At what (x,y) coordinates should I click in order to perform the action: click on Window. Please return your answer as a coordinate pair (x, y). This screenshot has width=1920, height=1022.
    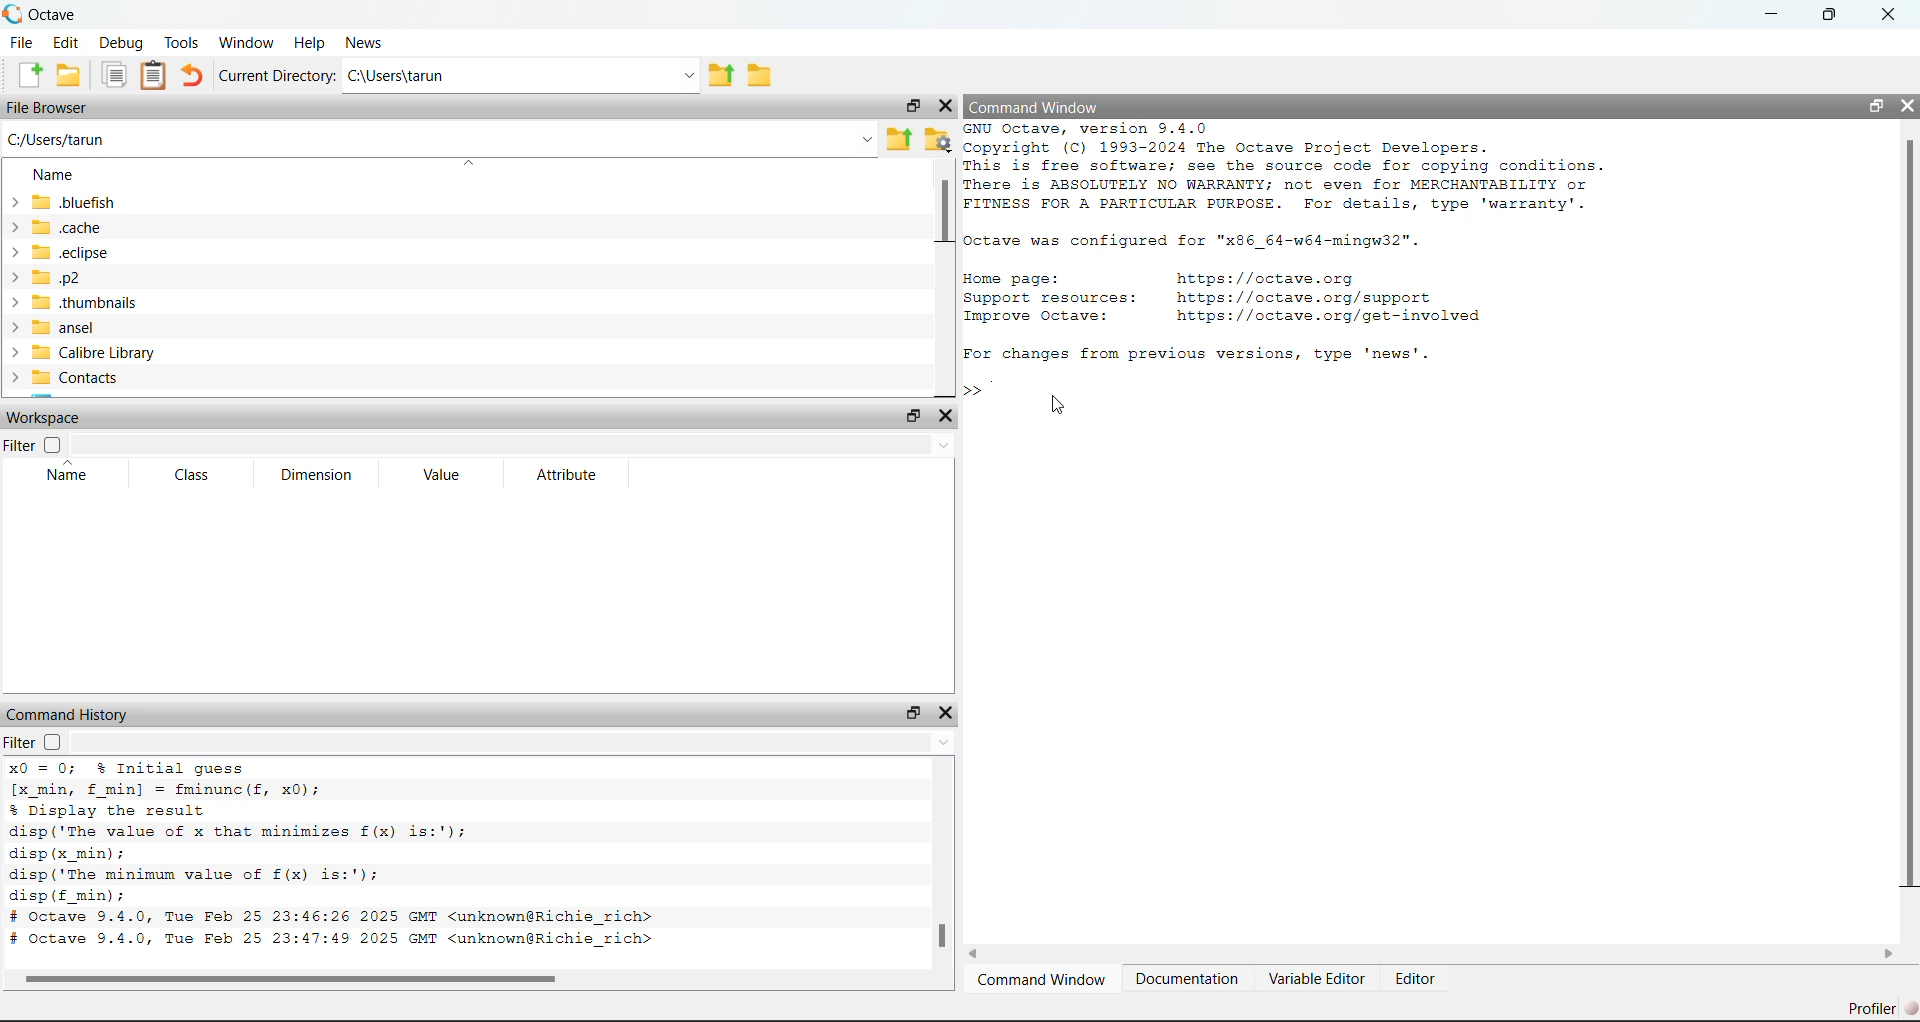
    Looking at the image, I should click on (246, 40).